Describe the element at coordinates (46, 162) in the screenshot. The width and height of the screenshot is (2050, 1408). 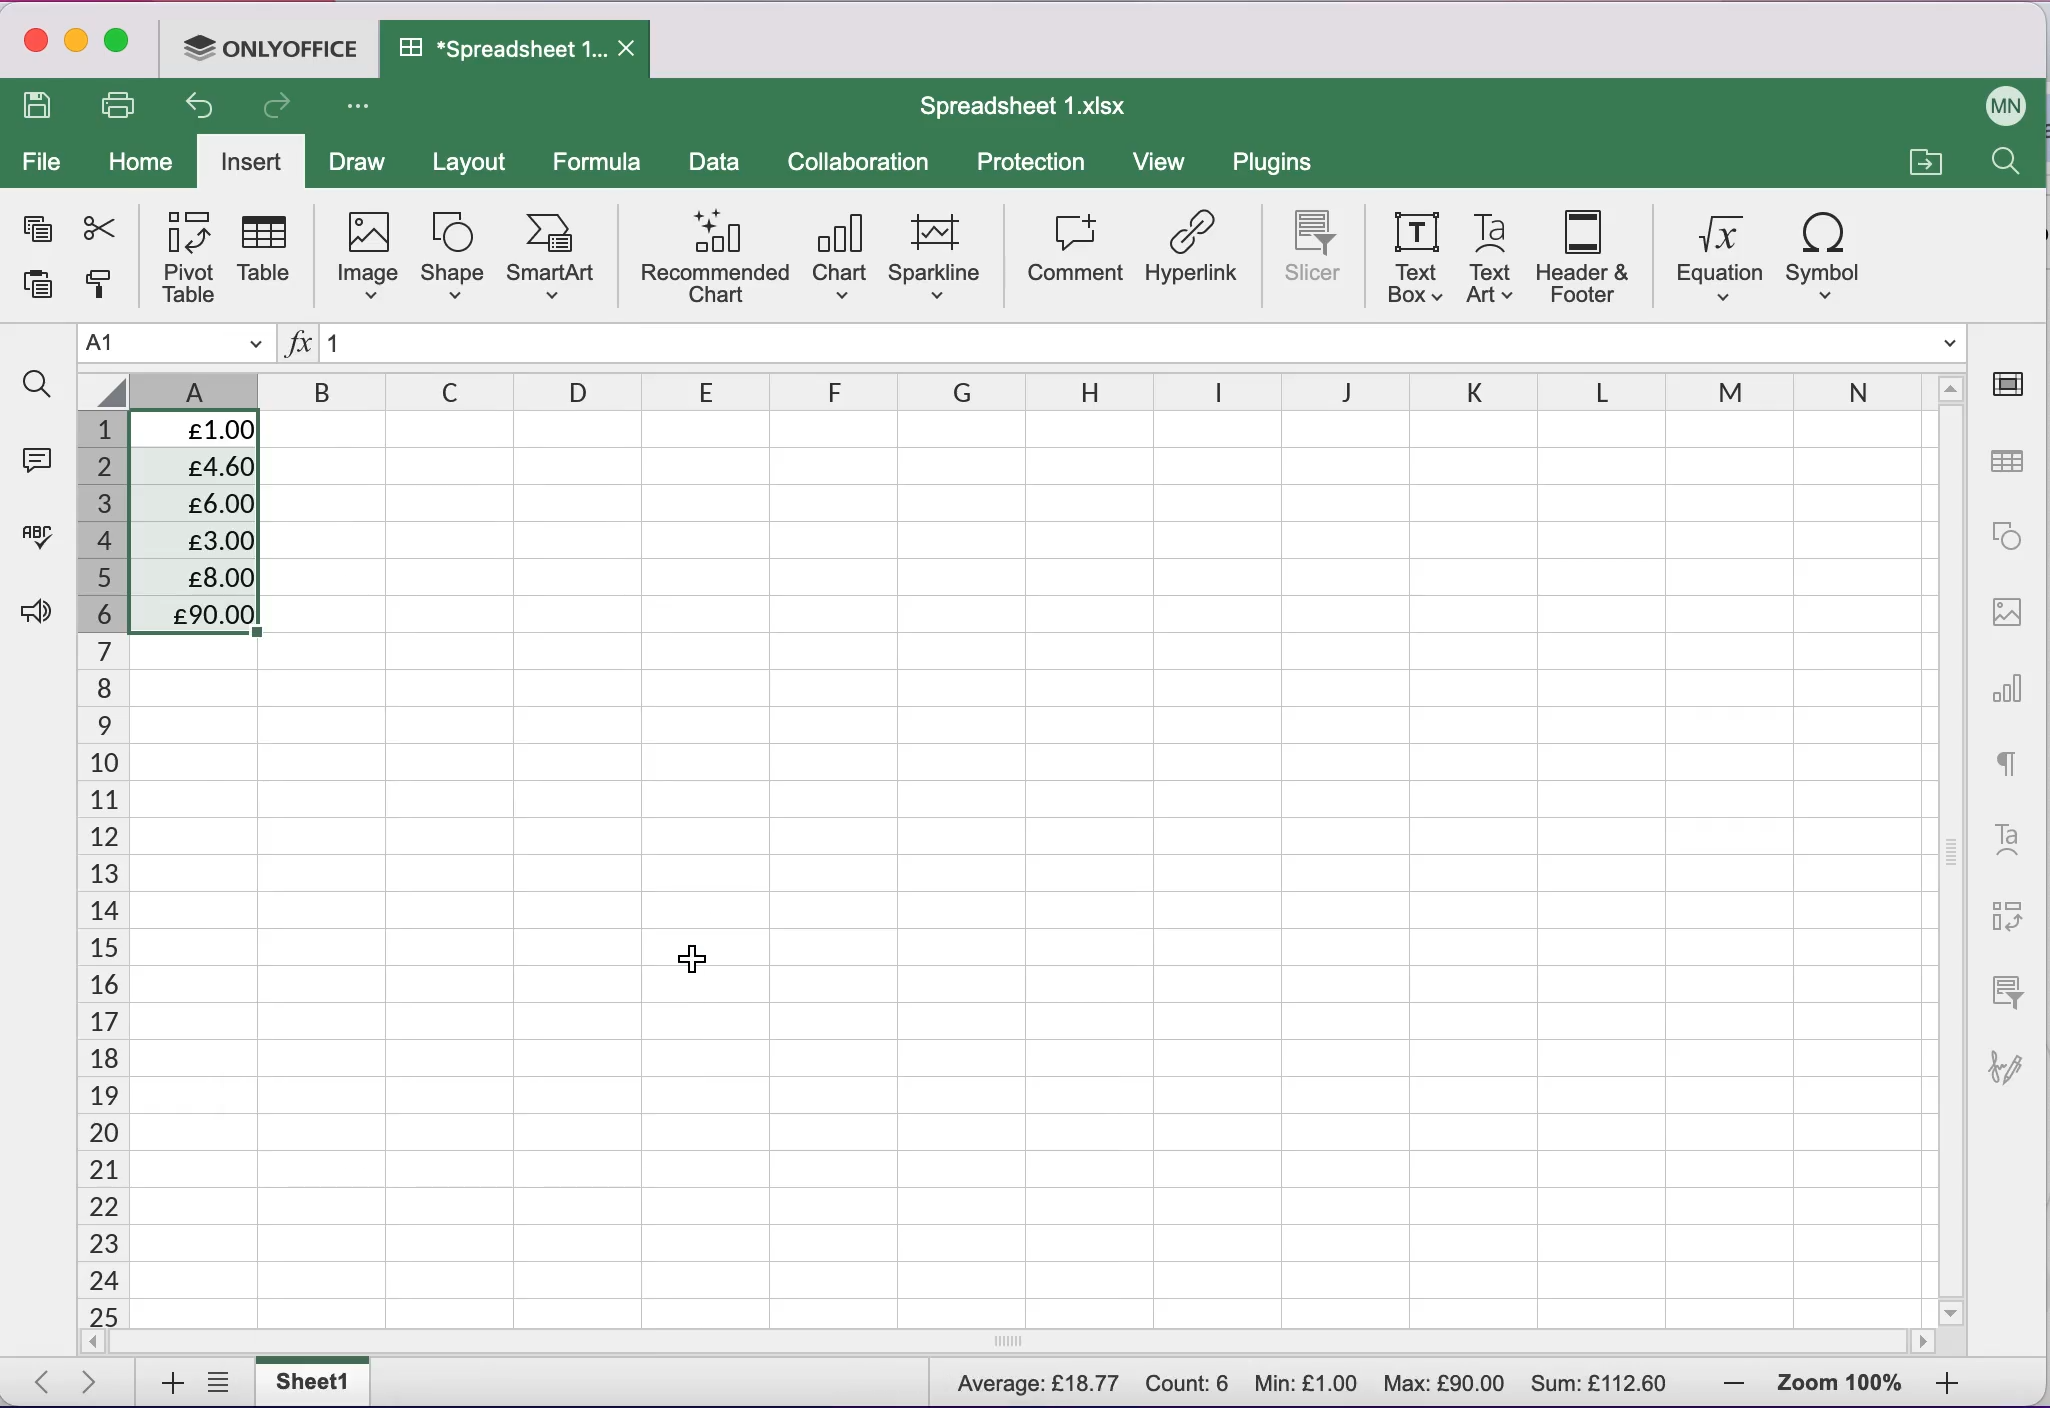
I see `file` at that location.